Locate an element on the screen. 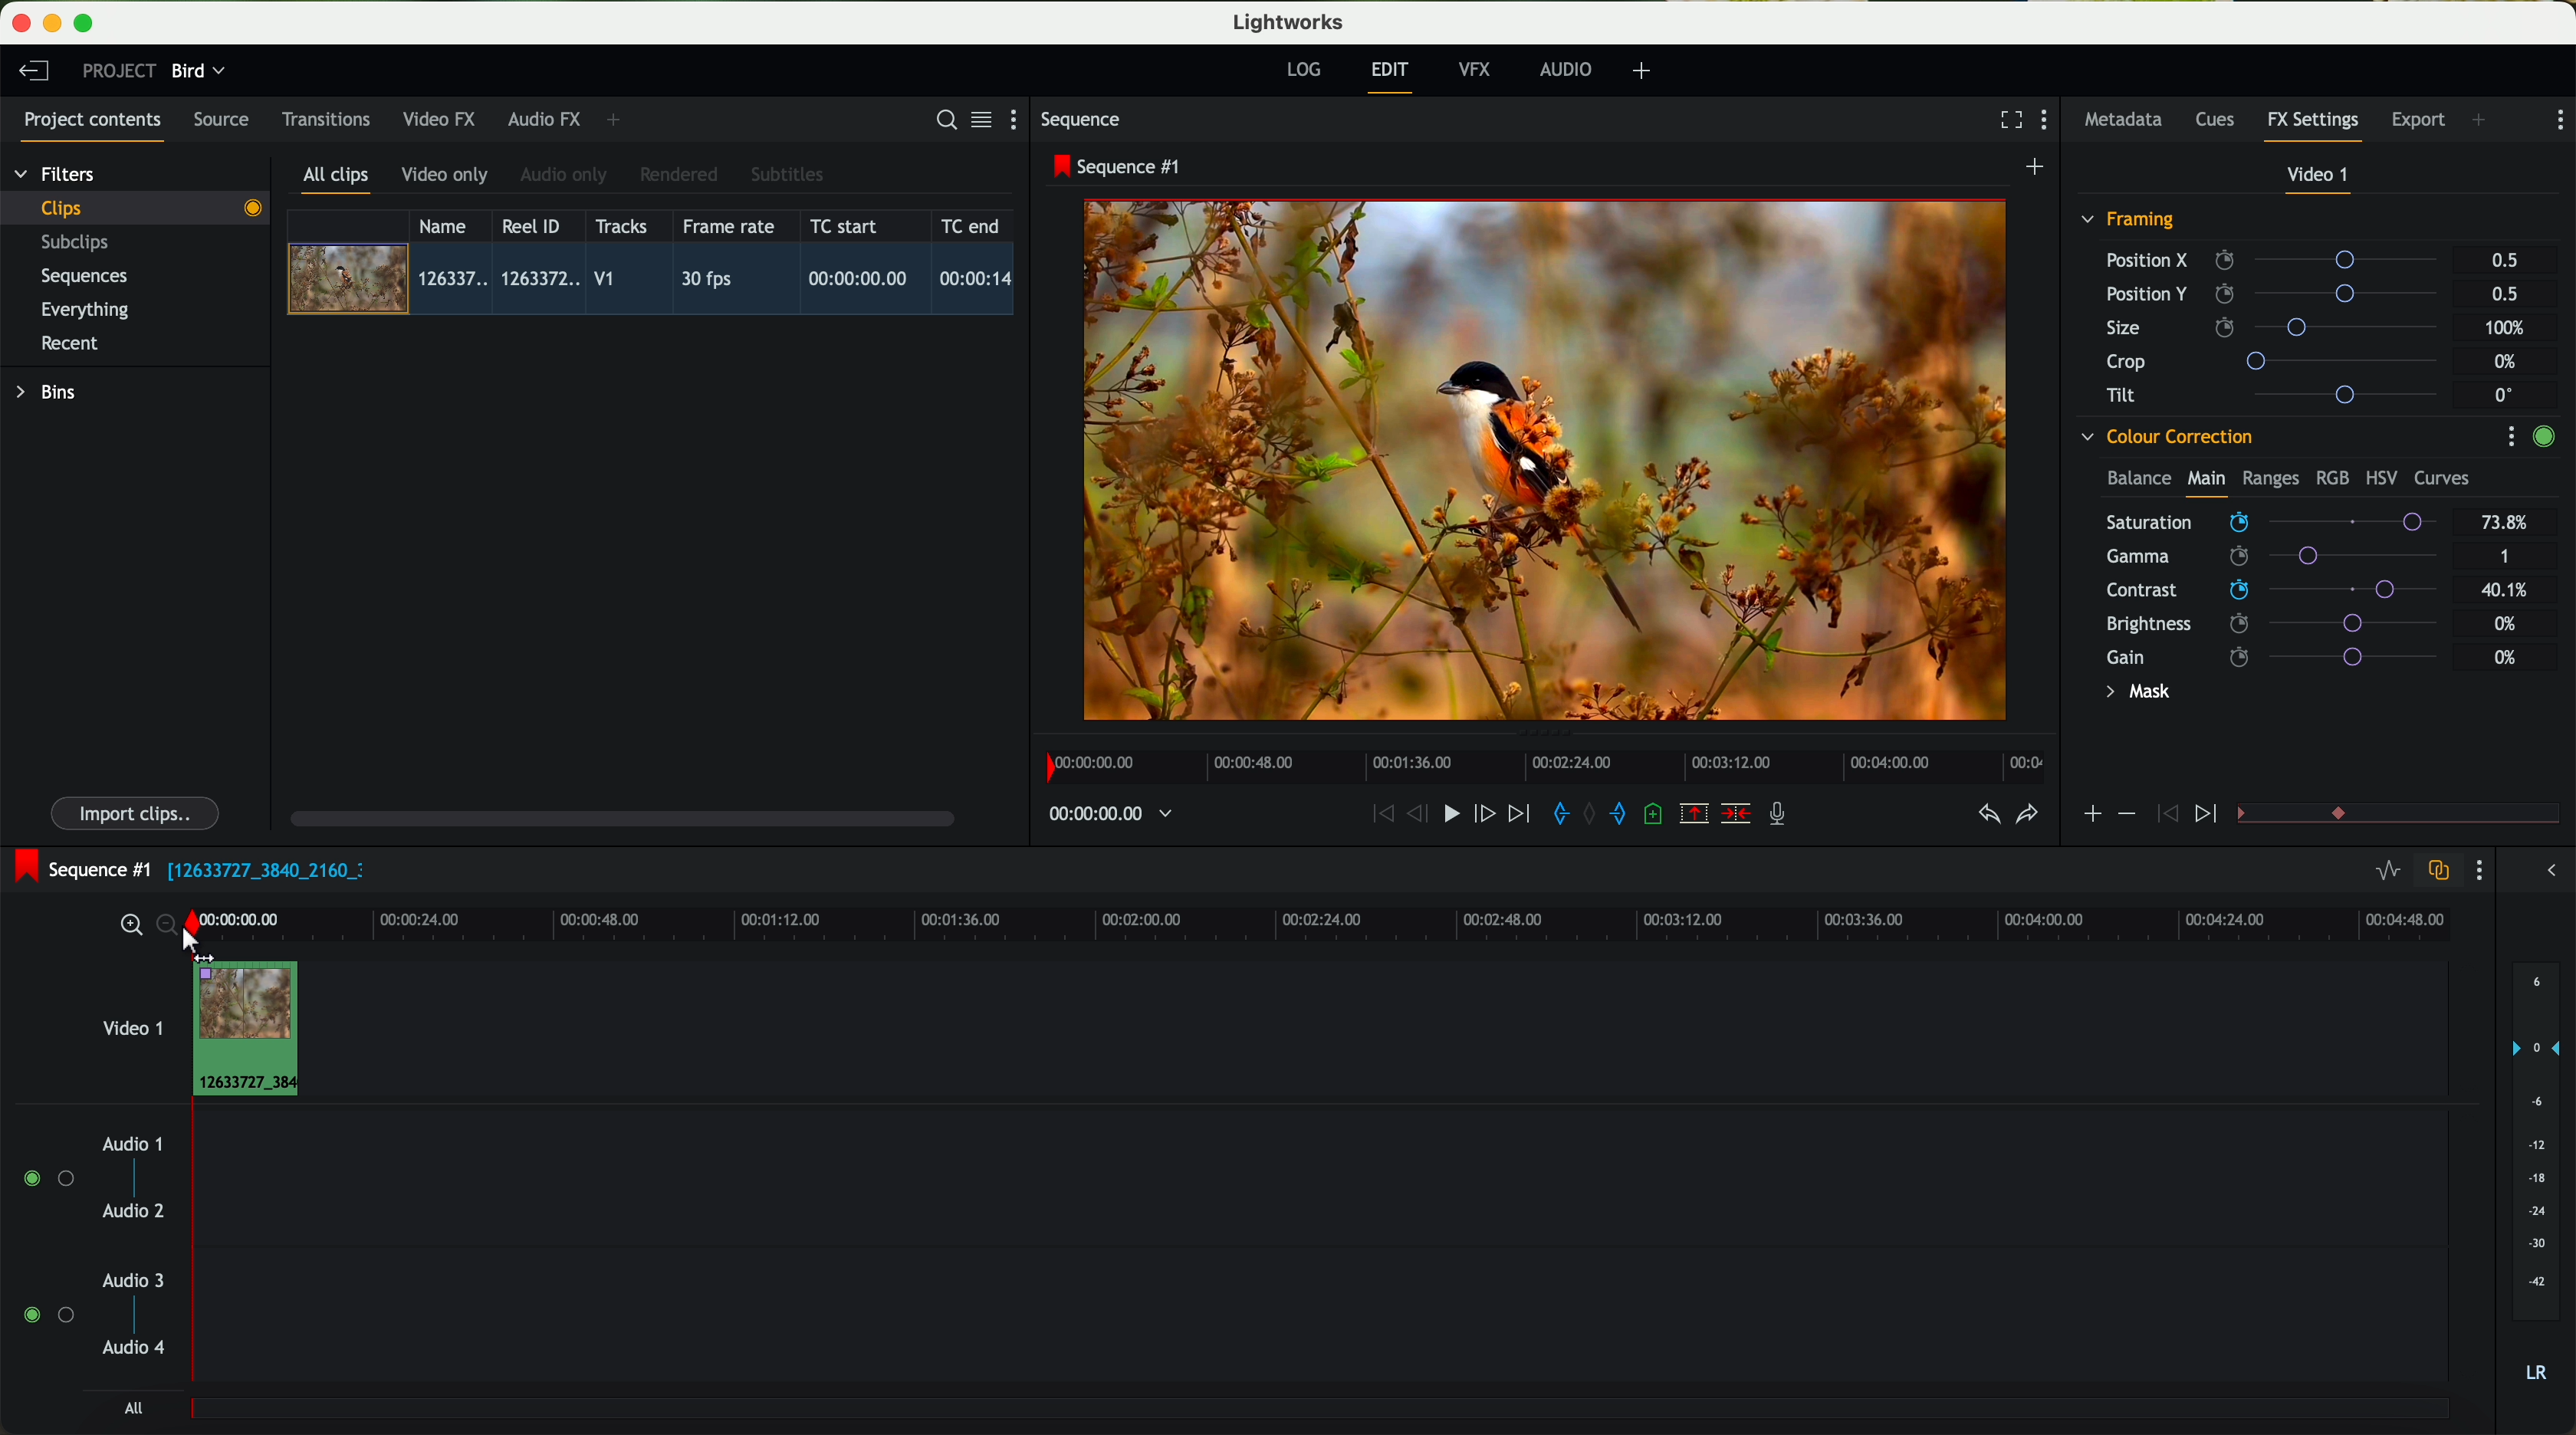  TC start is located at coordinates (846, 225).